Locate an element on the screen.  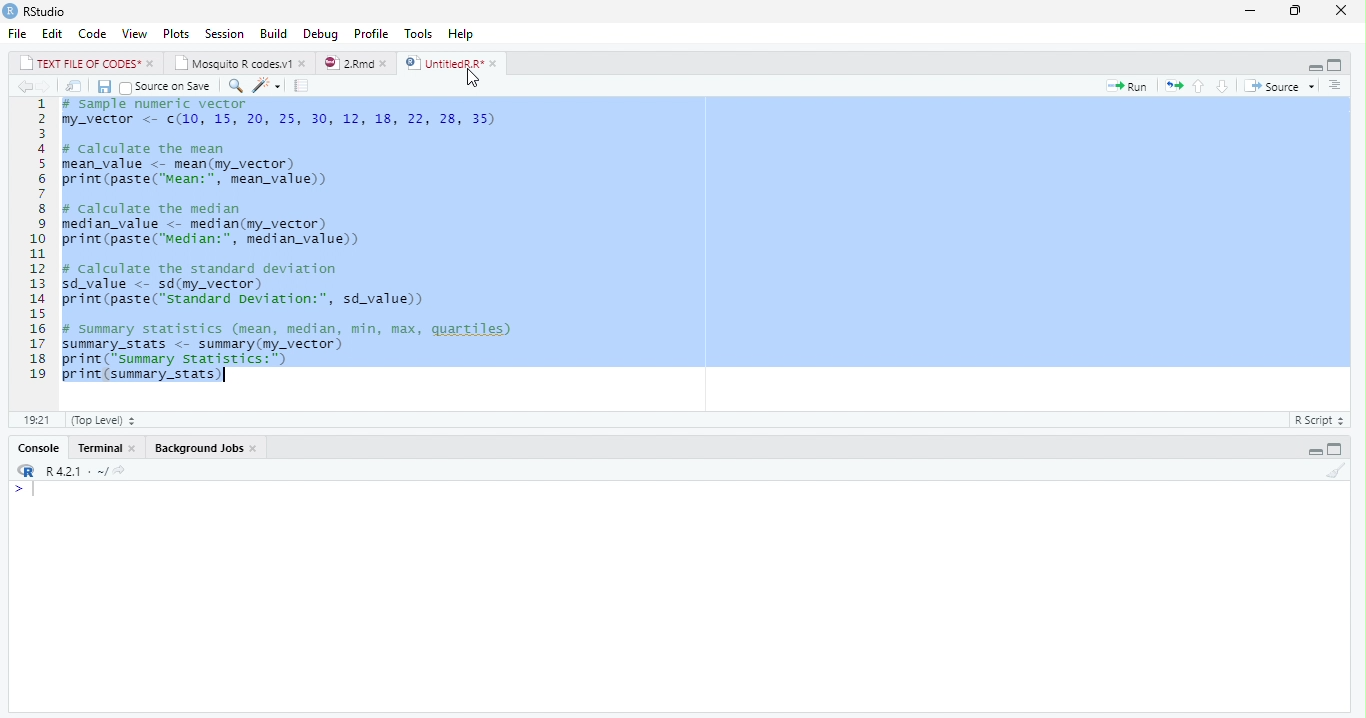
line numbers is located at coordinates (33, 239).